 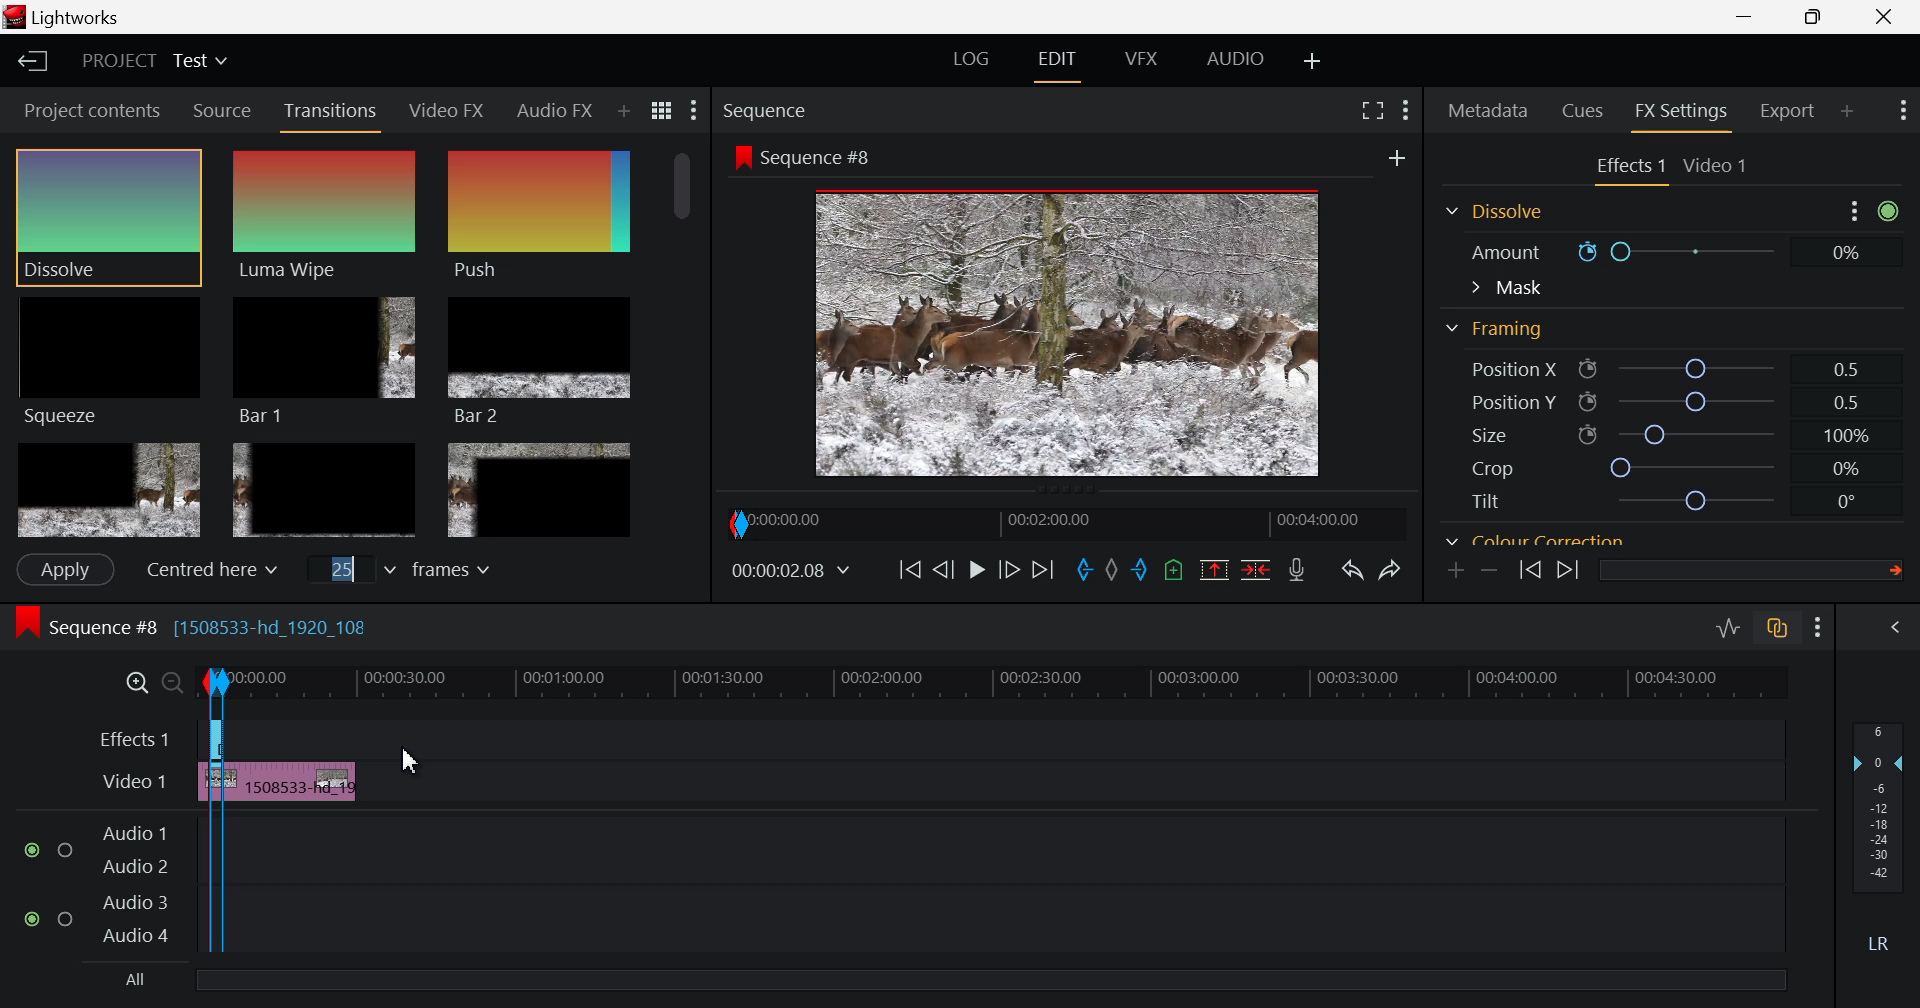 I want to click on Show Settings, so click(x=696, y=111).